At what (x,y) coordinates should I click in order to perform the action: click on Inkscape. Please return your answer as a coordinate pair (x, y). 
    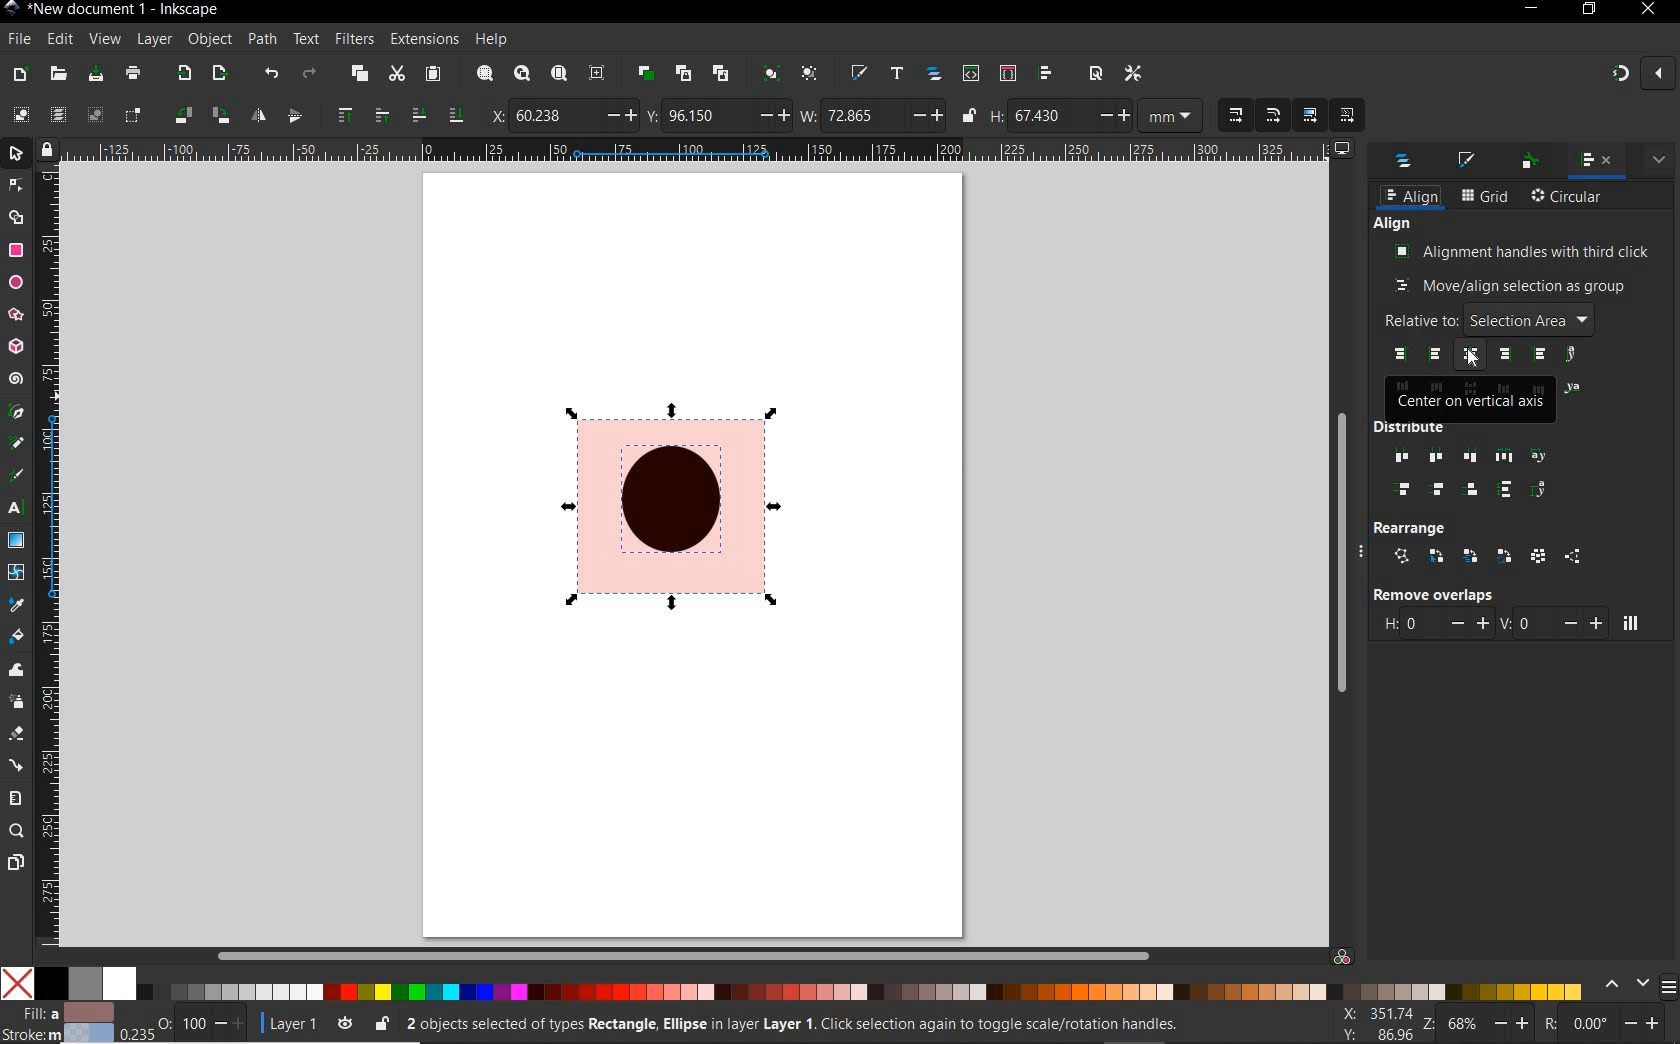
    Looking at the image, I should click on (13, 10).